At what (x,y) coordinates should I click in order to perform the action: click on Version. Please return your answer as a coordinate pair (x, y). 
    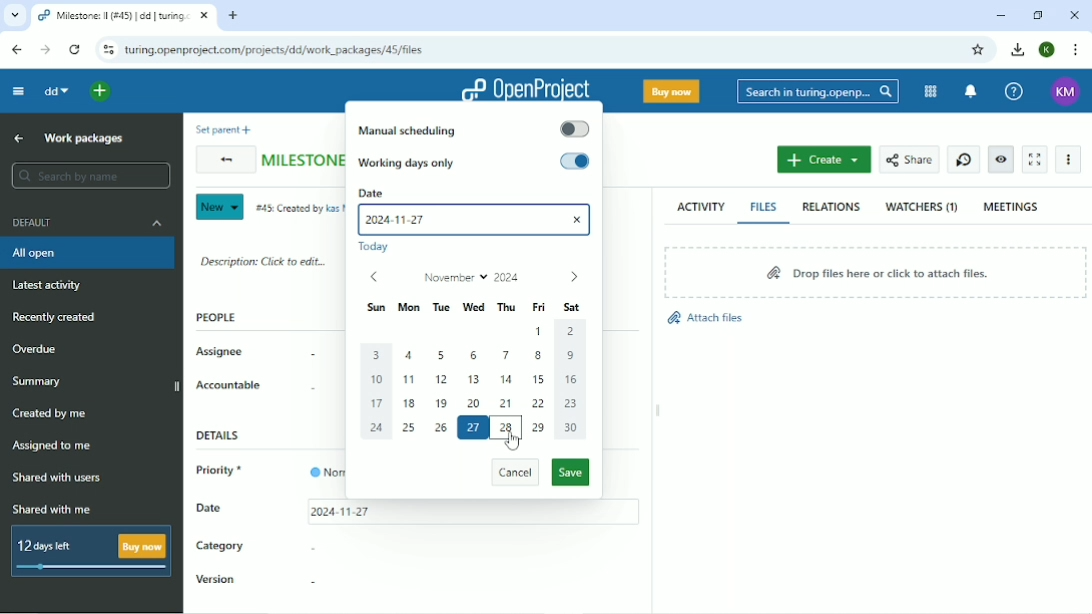
    Looking at the image, I should click on (217, 581).